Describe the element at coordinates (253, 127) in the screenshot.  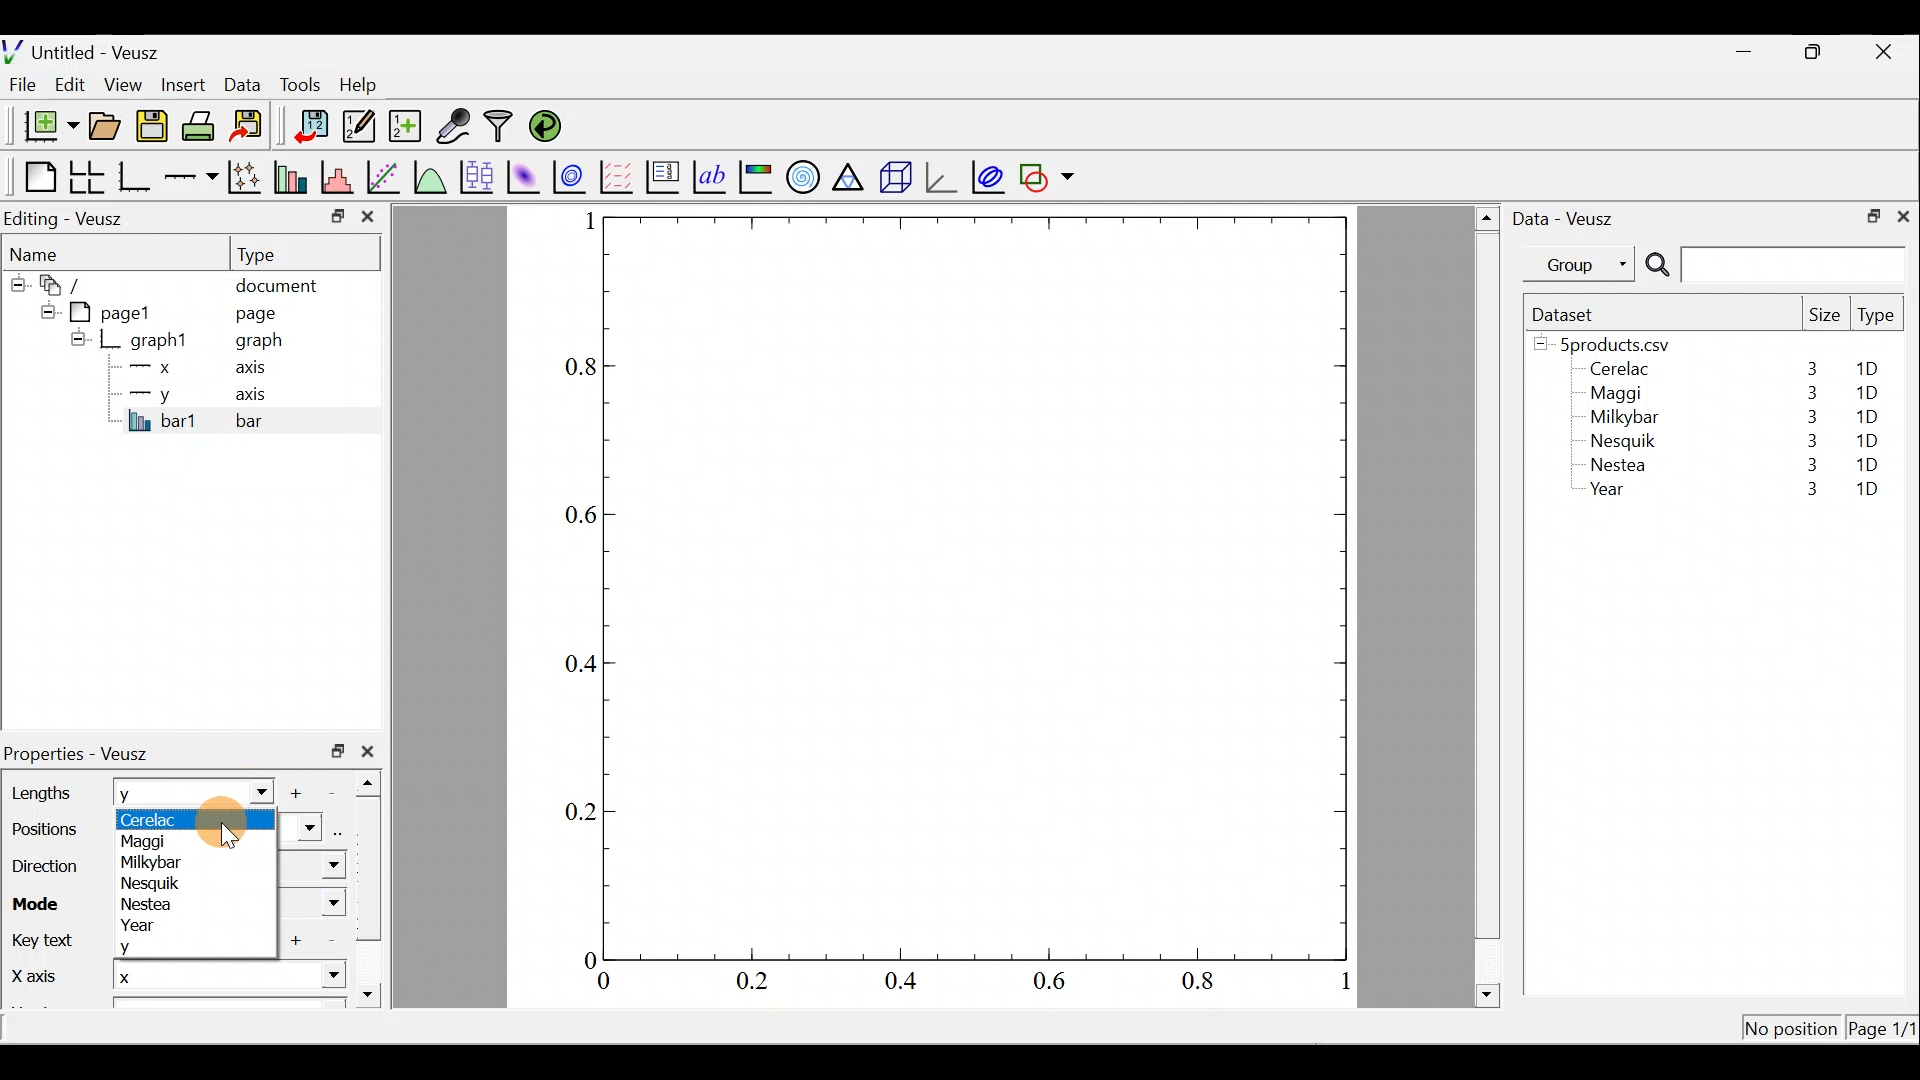
I see `Export to graphics format` at that location.